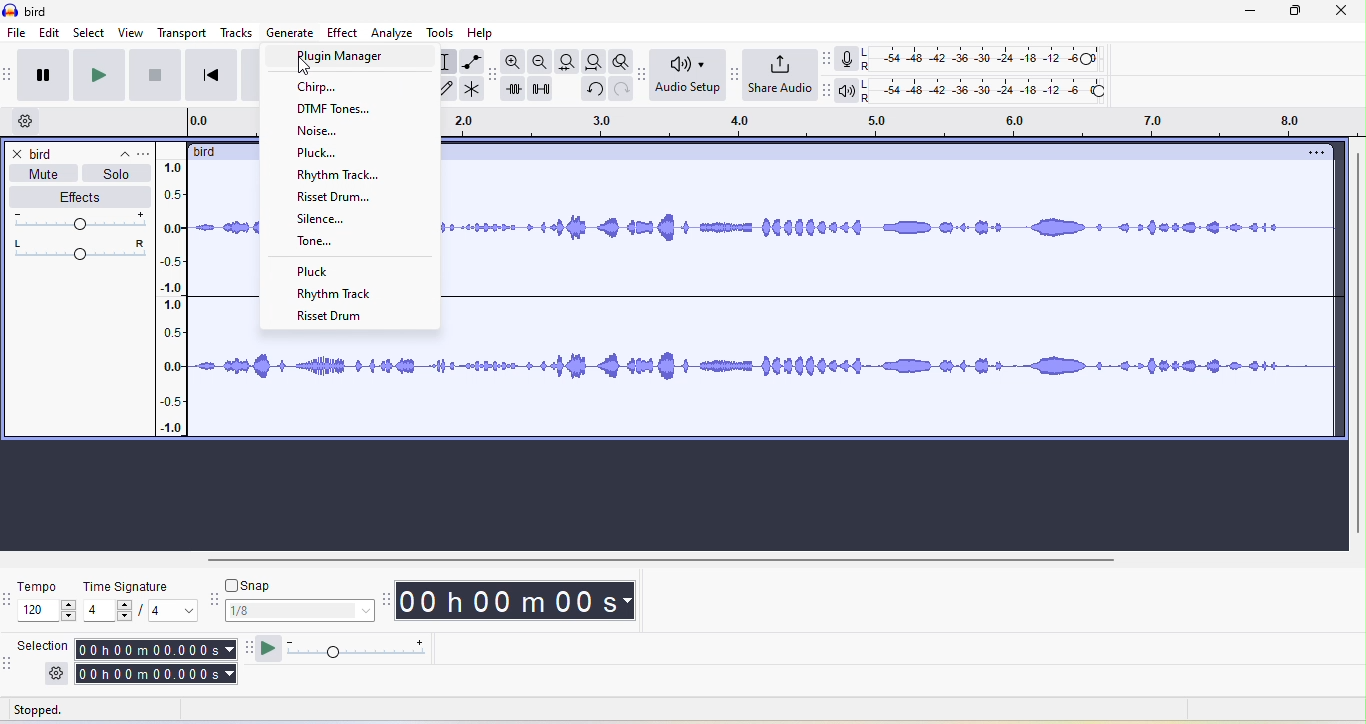 This screenshot has width=1366, height=724. Describe the element at coordinates (513, 62) in the screenshot. I see `zoom in` at that location.